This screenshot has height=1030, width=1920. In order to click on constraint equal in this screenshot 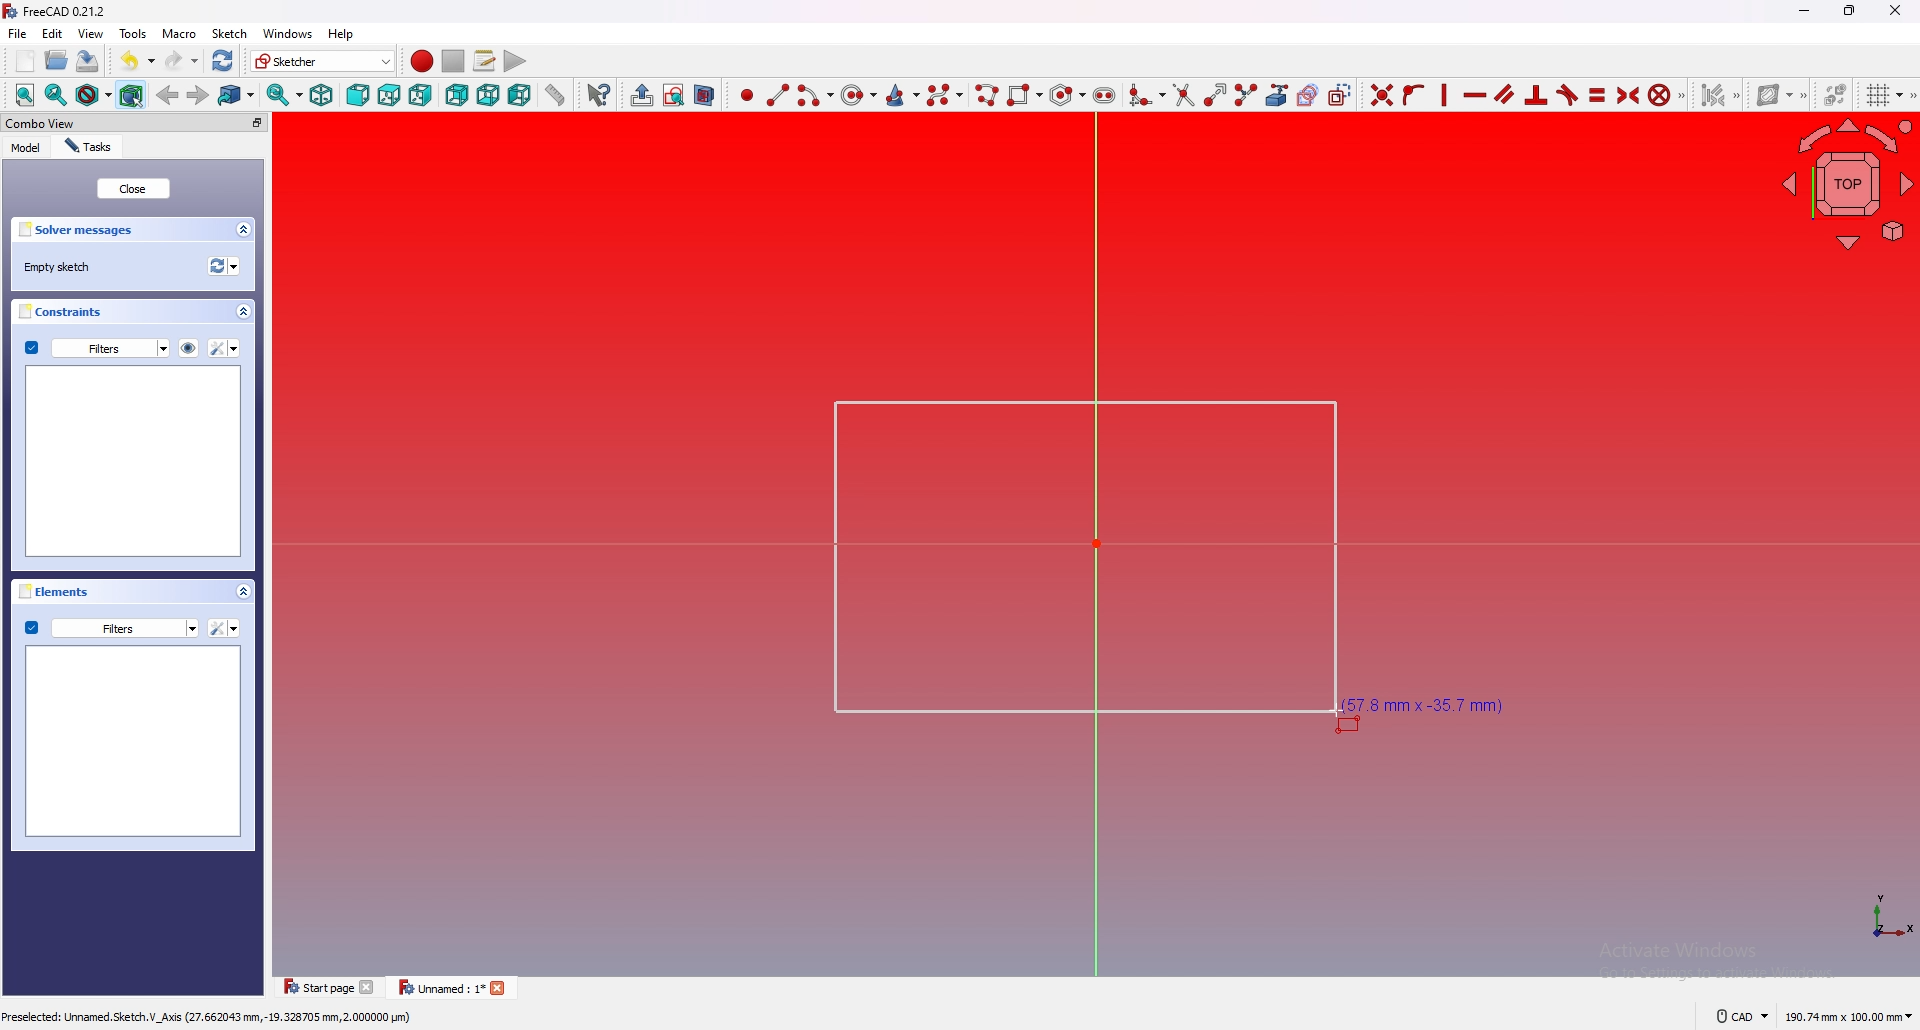, I will do `click(1598, 96)`.